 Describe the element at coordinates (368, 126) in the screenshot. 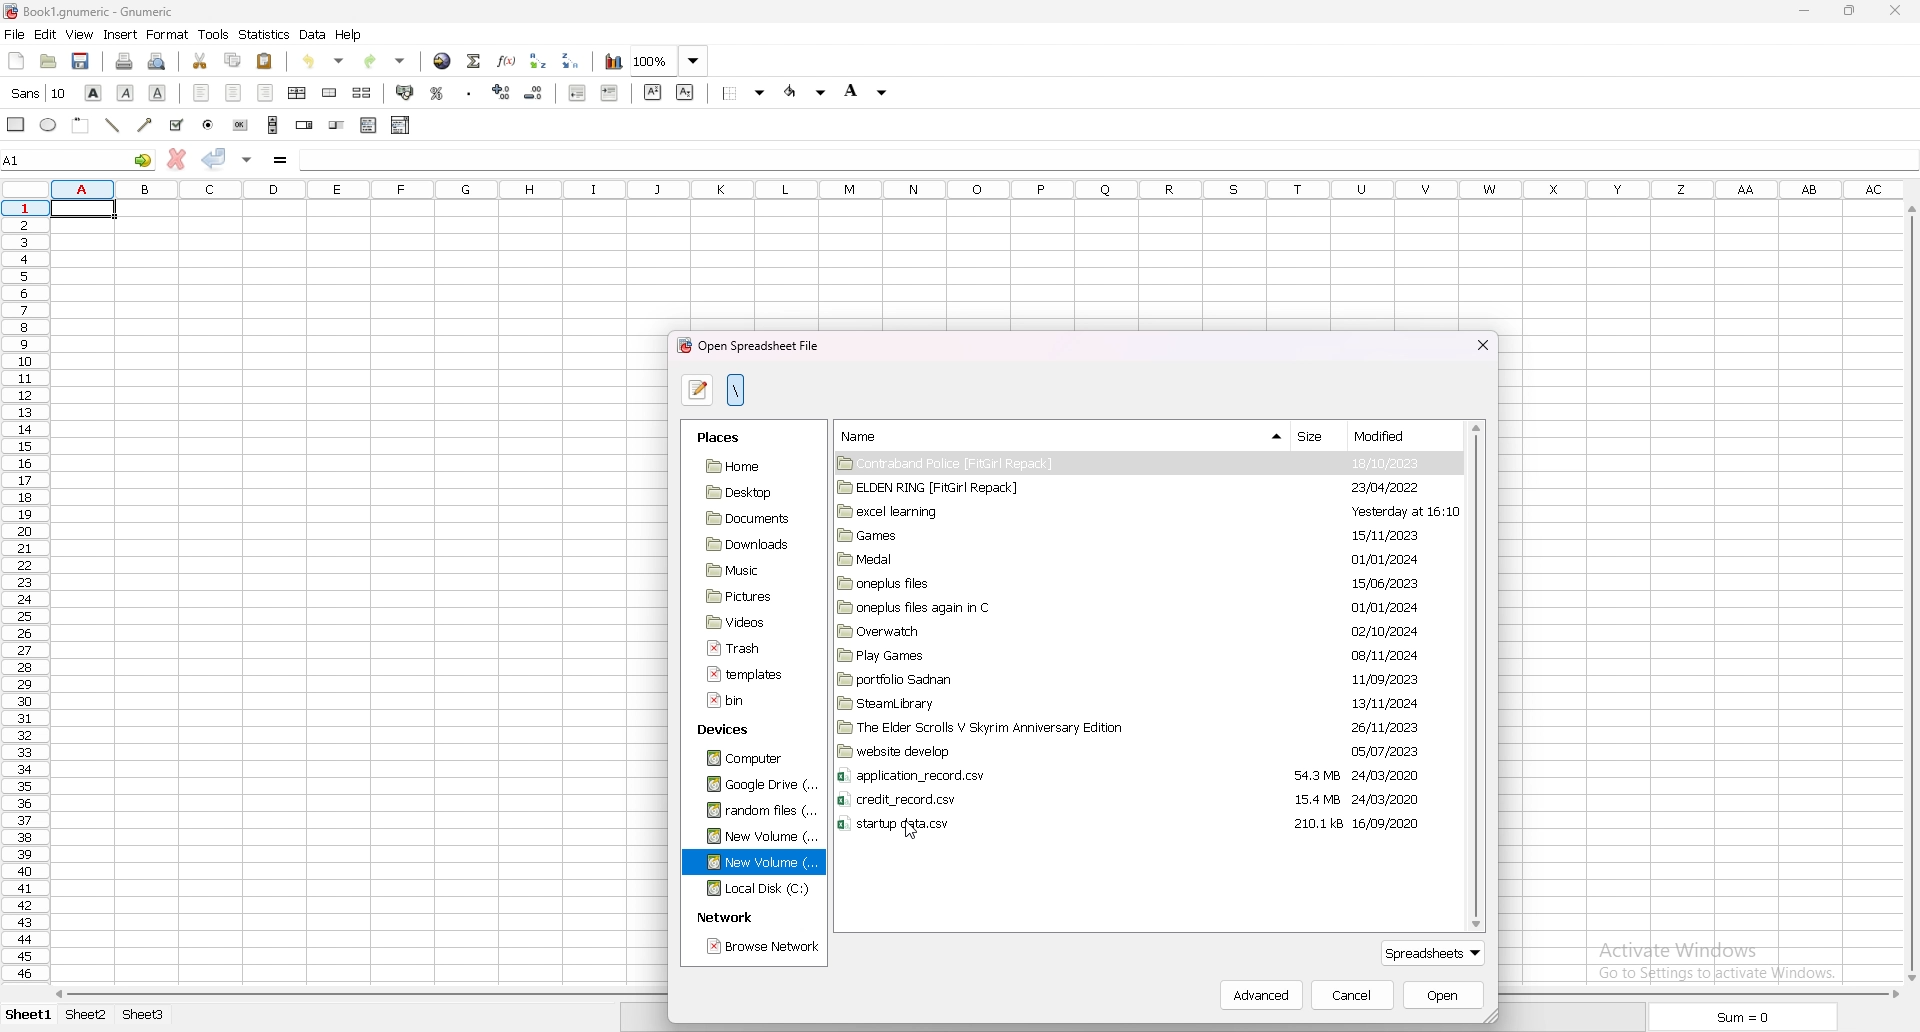

I see `list` at that location.